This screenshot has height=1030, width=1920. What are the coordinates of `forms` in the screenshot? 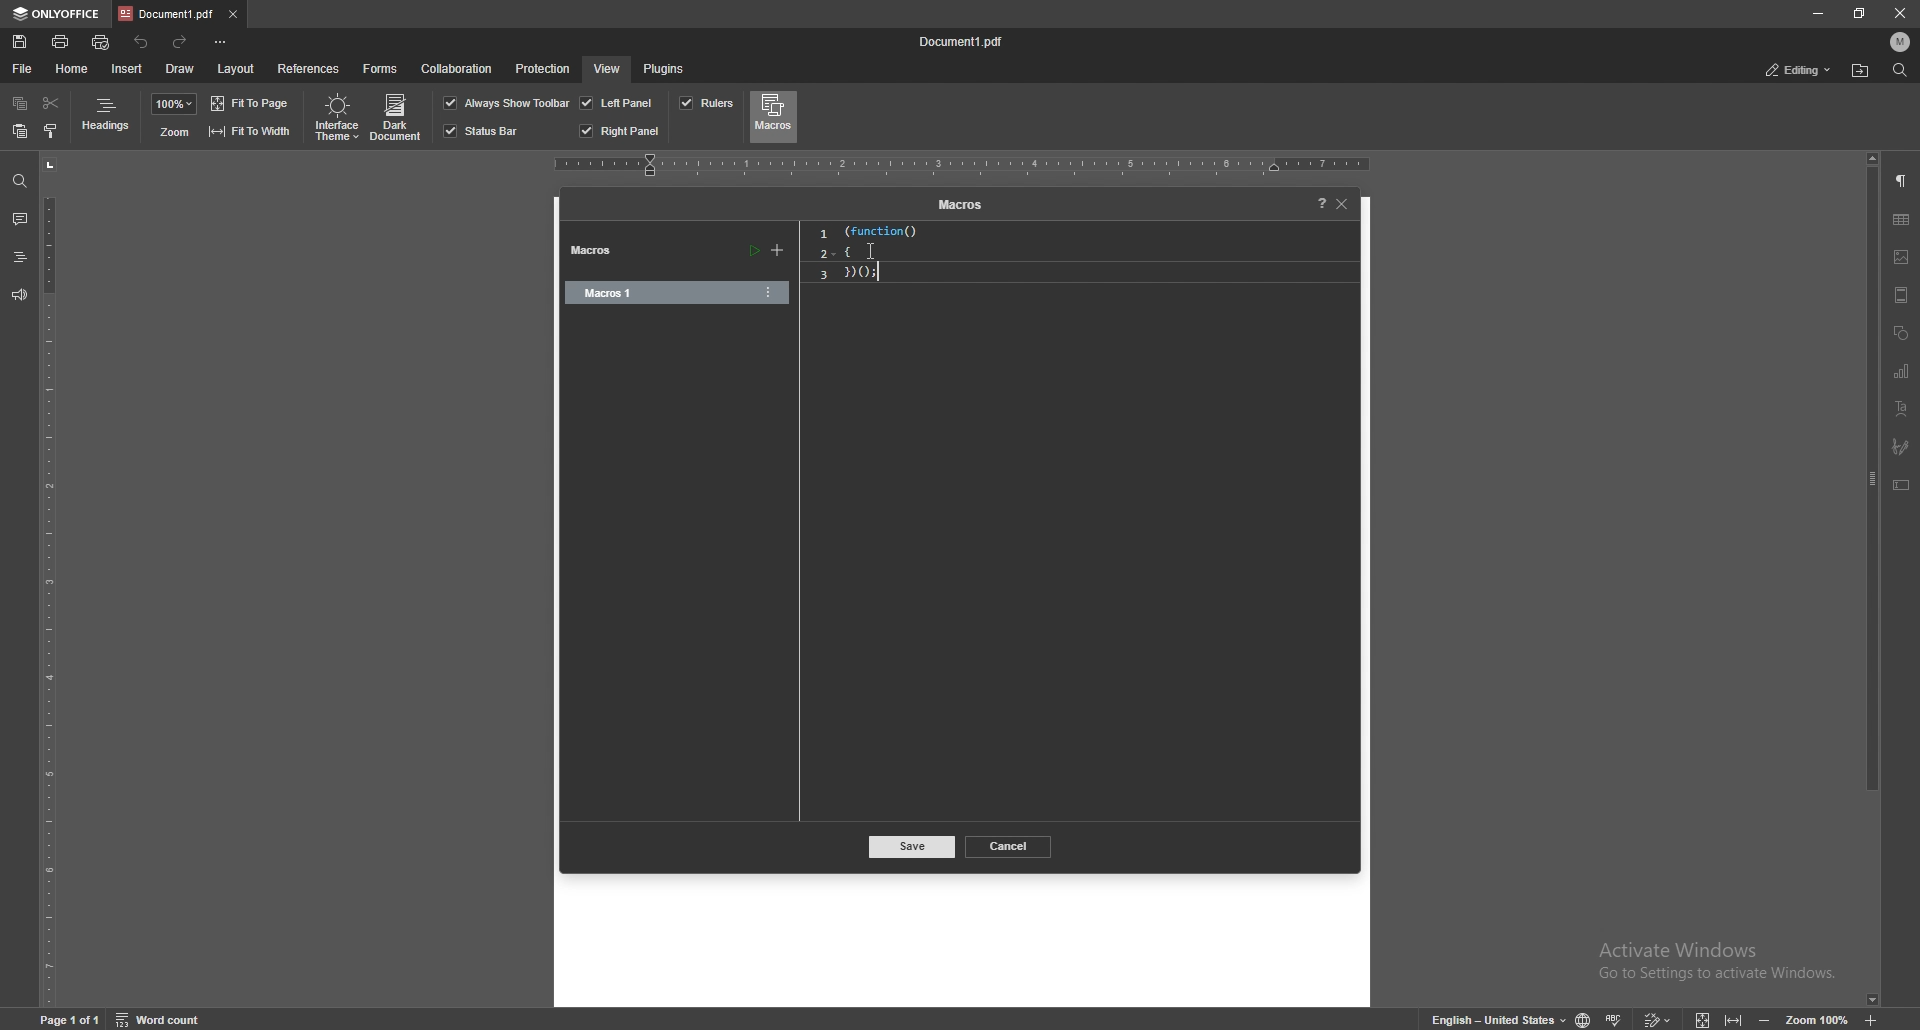 It's located at (382, 67).